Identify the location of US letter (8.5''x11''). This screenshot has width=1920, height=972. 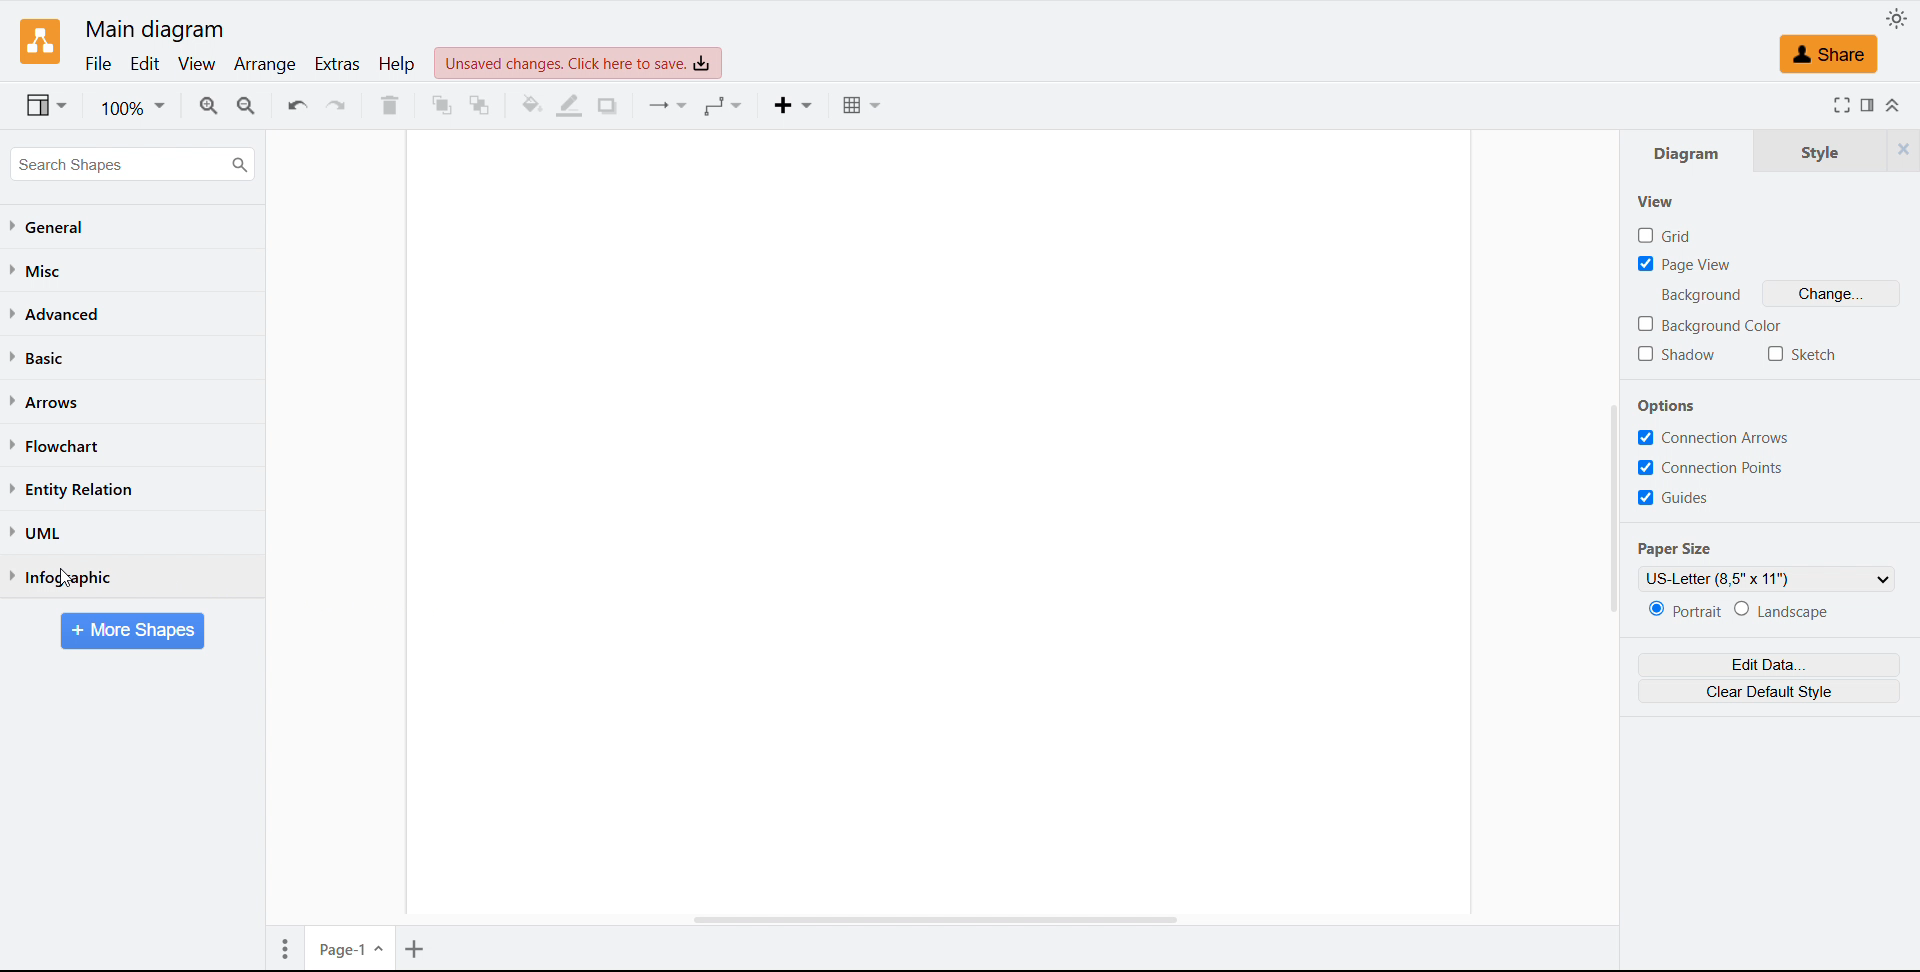
(1767, 579).